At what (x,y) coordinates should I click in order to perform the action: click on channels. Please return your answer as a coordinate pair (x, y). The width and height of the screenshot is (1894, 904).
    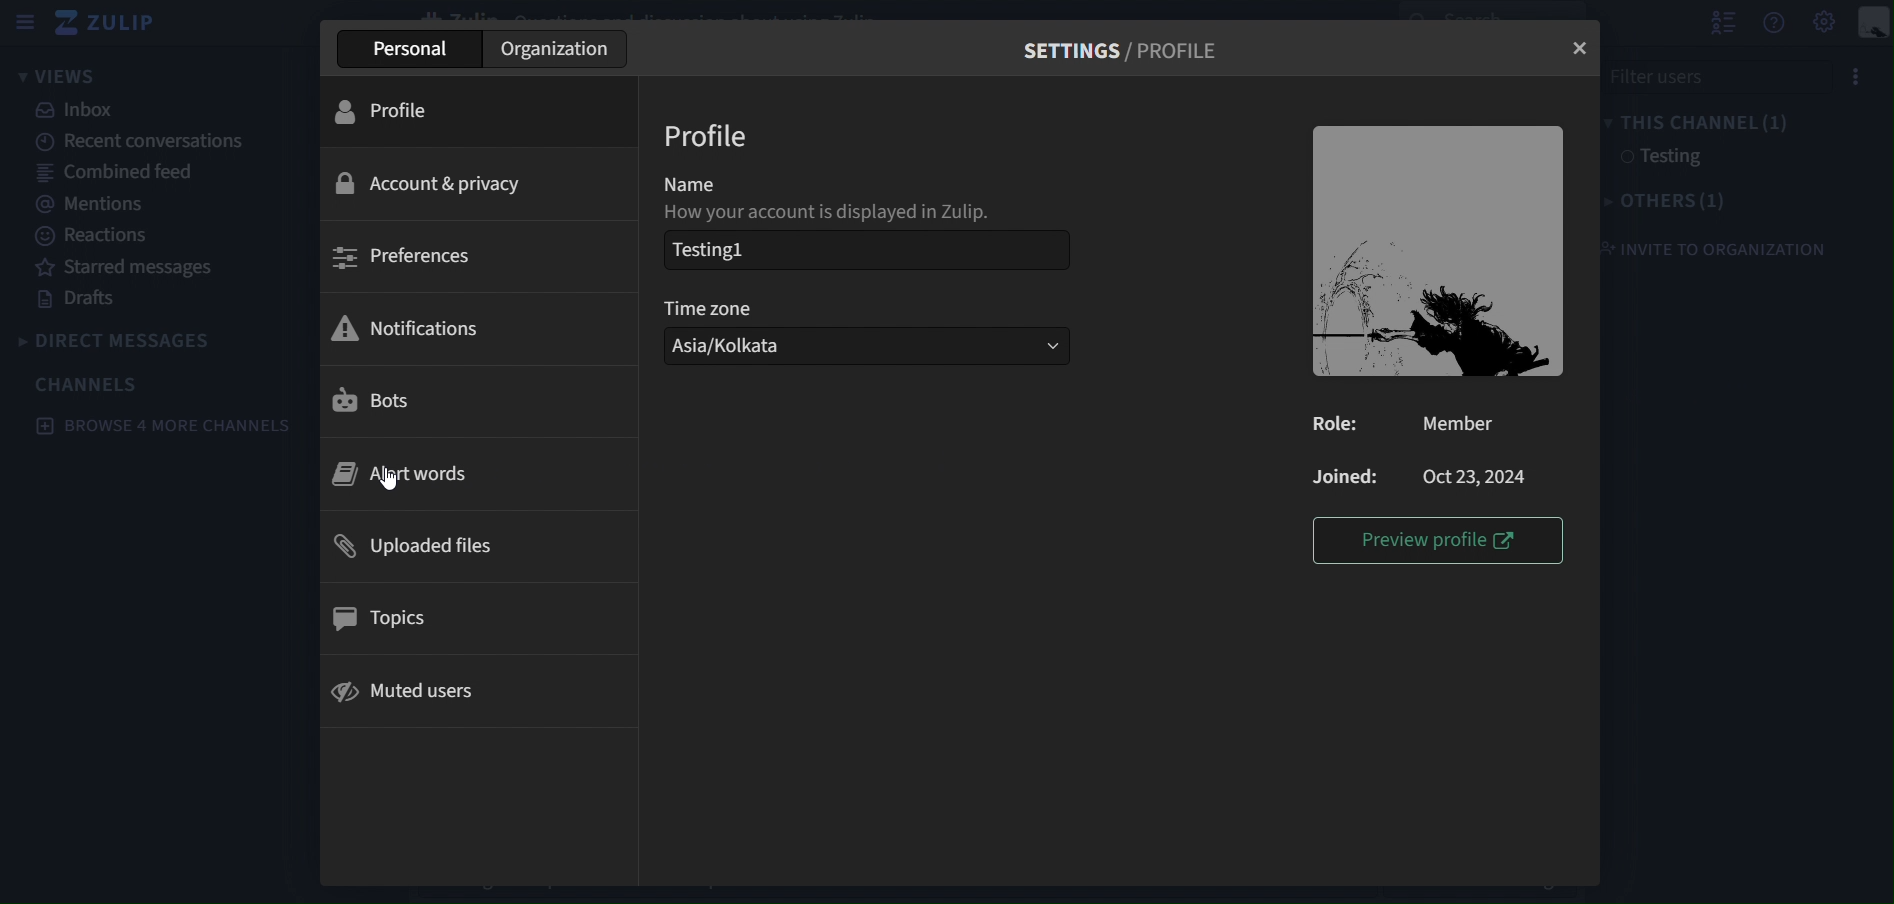
    Looking at the image, I should click on (91, 384).